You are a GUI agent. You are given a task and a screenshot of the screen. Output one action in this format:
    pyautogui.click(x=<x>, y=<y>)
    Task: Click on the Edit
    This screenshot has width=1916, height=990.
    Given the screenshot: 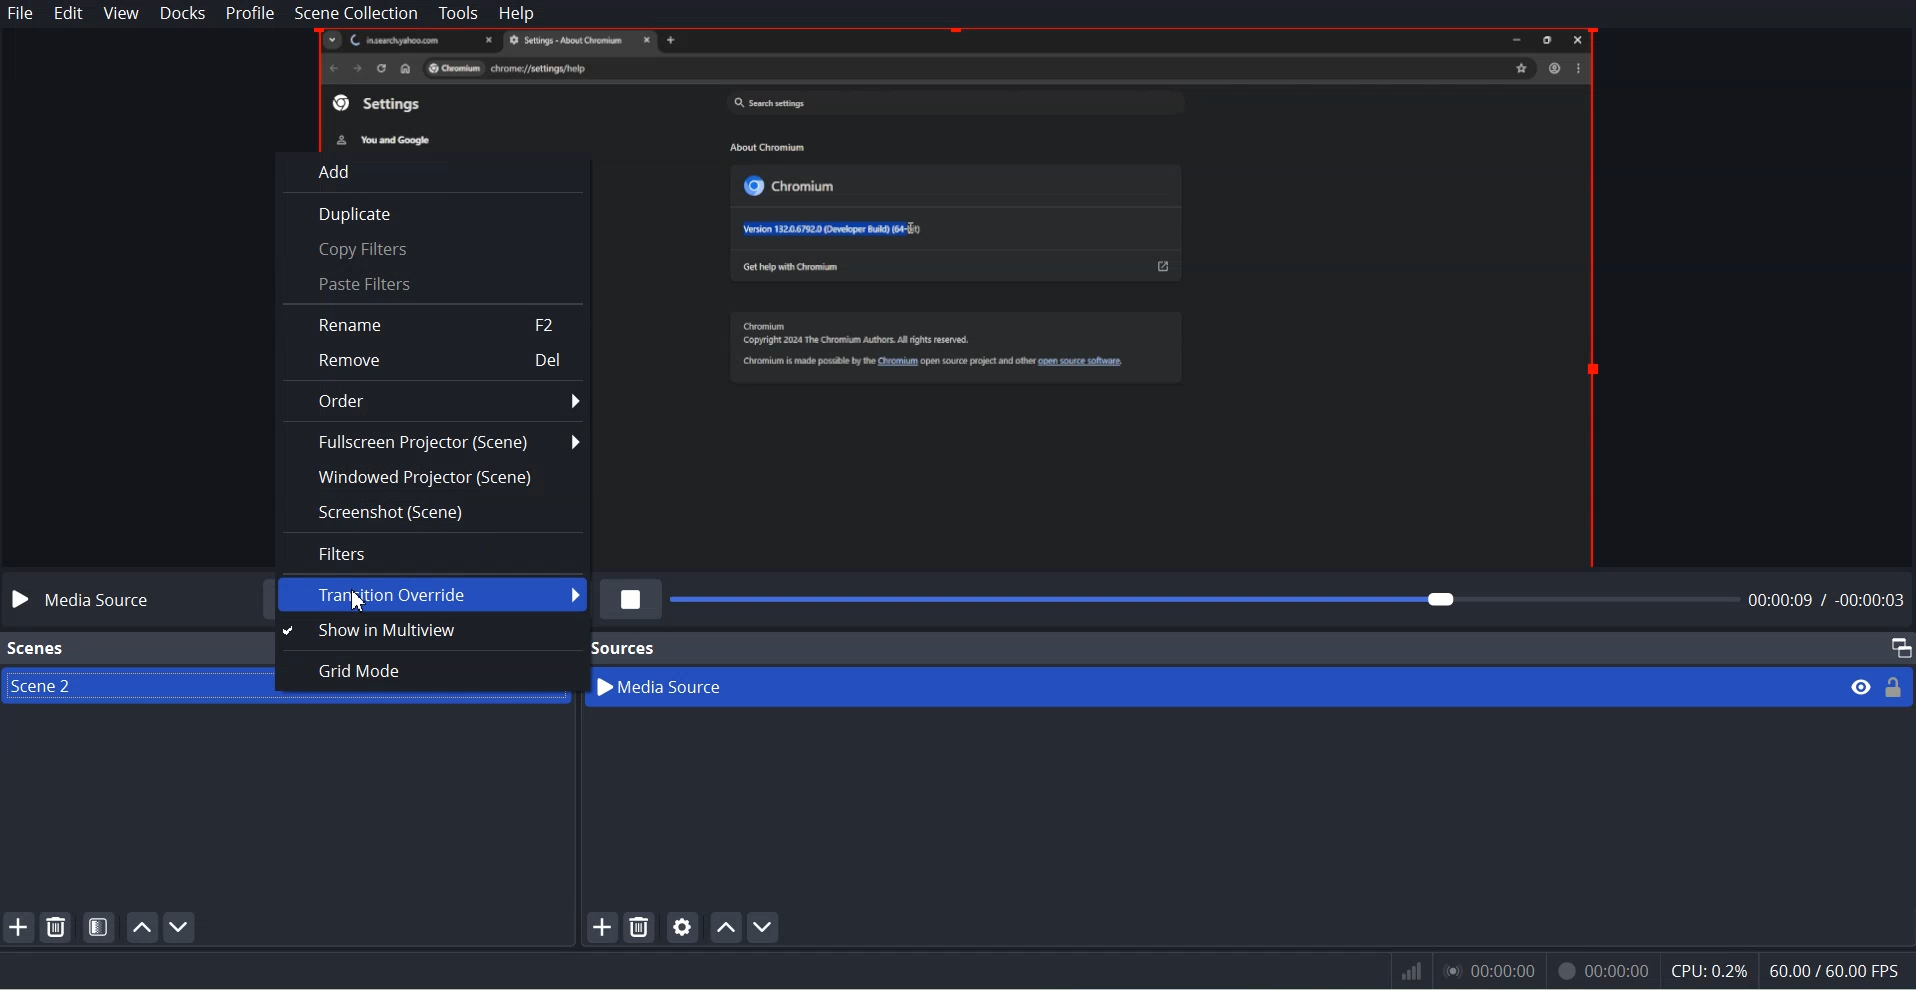 What is the action you would take?
    pyautogui.click(x=66, y=13)
    